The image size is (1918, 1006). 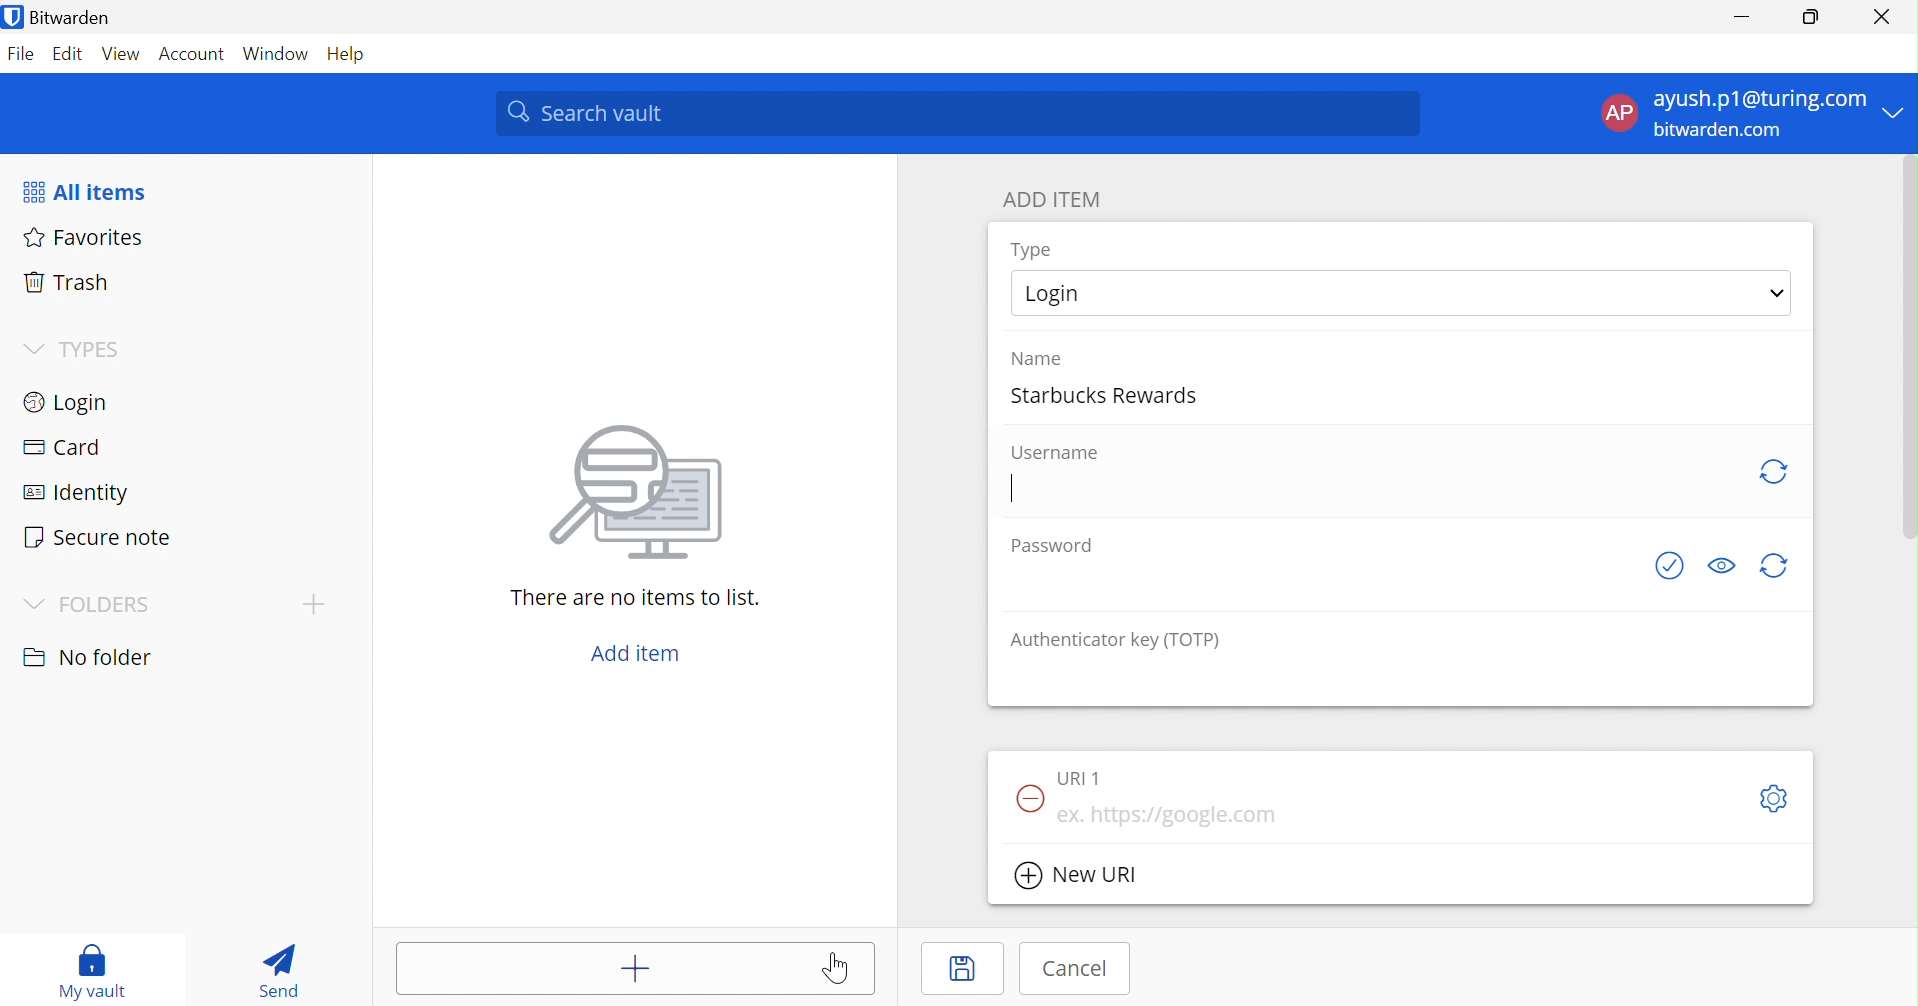 What do you see at coordinates (640, 655) in the screenshot?
I see `Add item` at bounding box center [640, 655].